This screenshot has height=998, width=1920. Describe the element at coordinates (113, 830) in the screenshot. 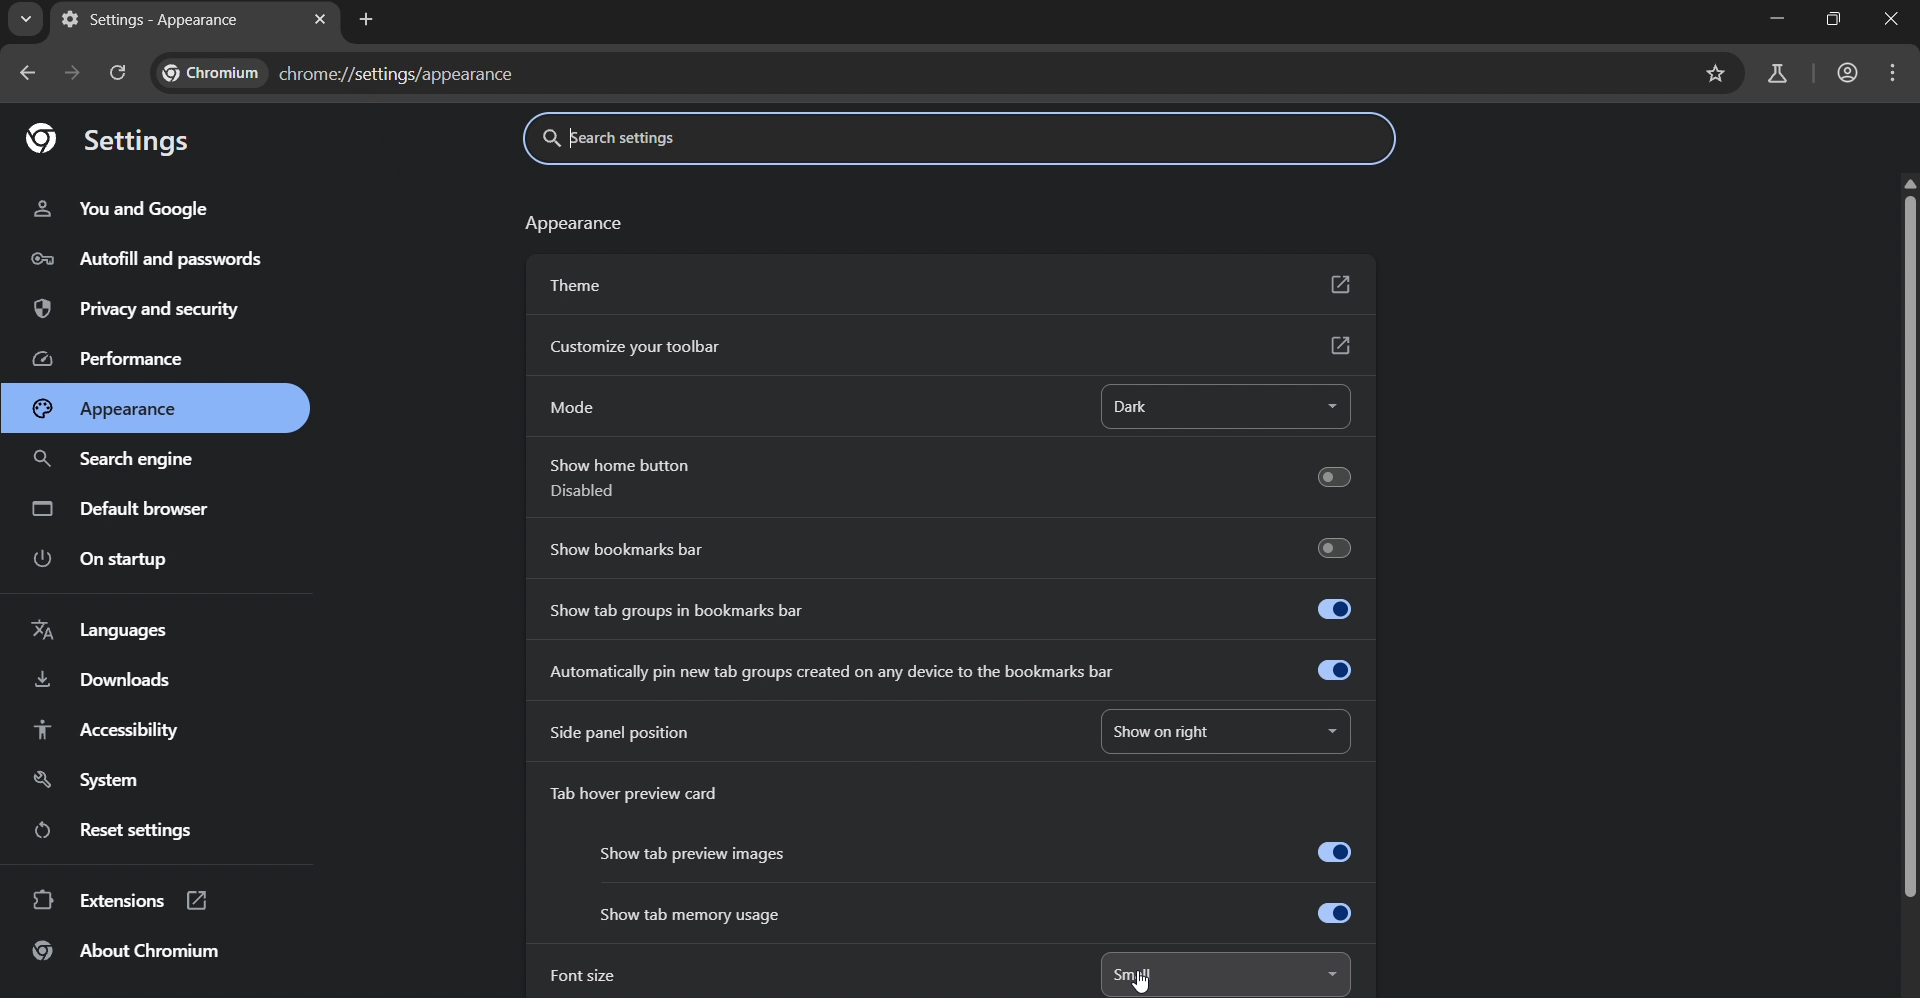

I see `reset settings` at that location.